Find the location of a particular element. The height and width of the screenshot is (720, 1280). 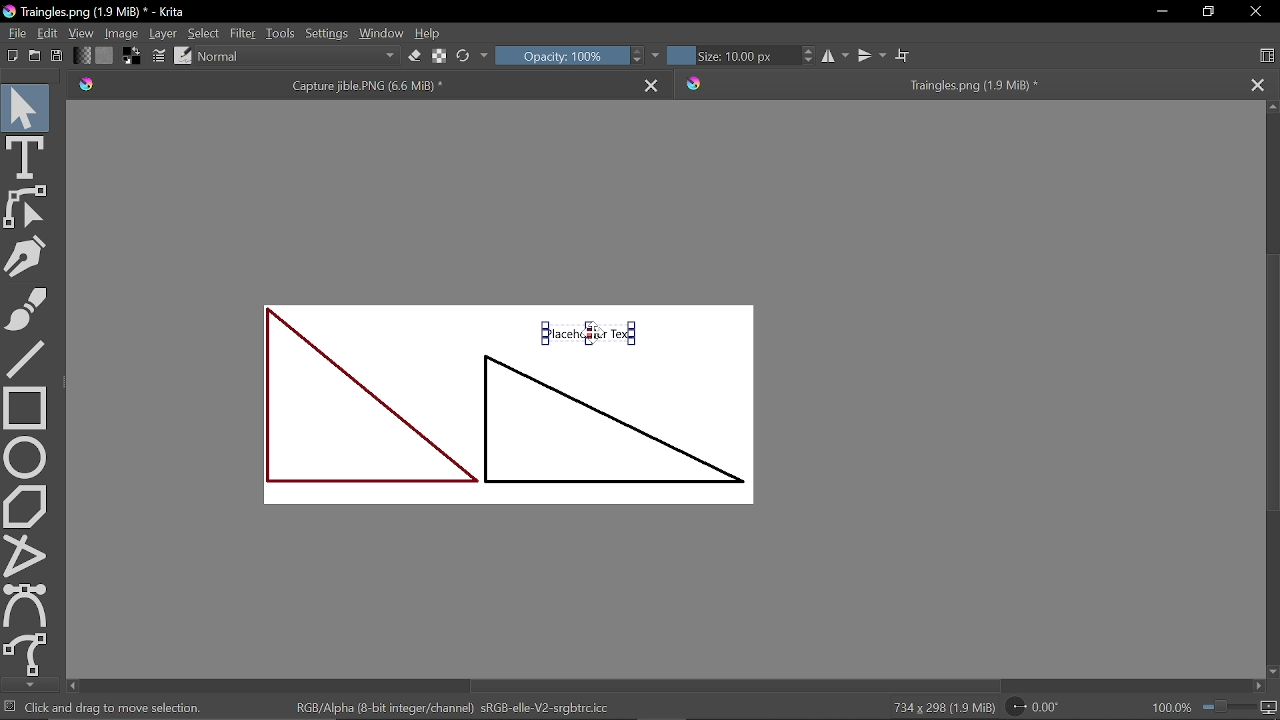

Freehand brush tool is located at coordinates (28, 311).